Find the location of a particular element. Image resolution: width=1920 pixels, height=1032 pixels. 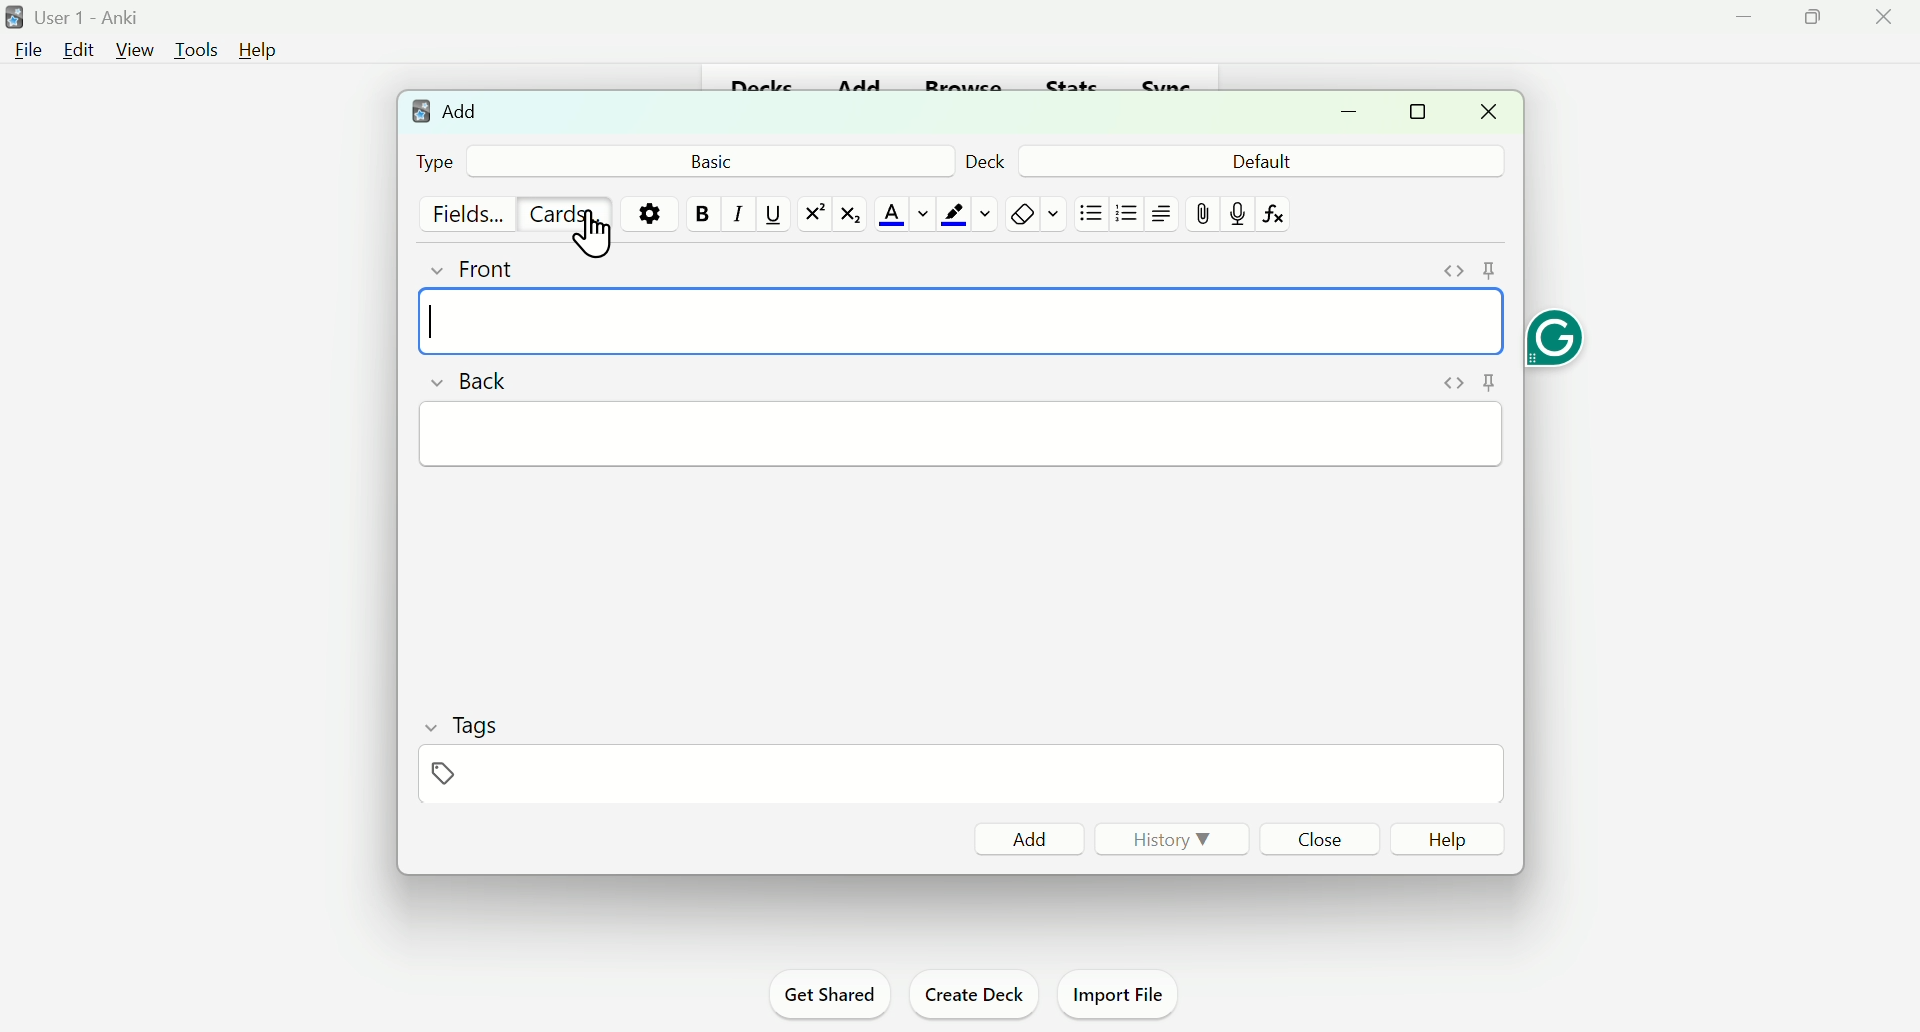

Add is located at coordinates (858, 80).